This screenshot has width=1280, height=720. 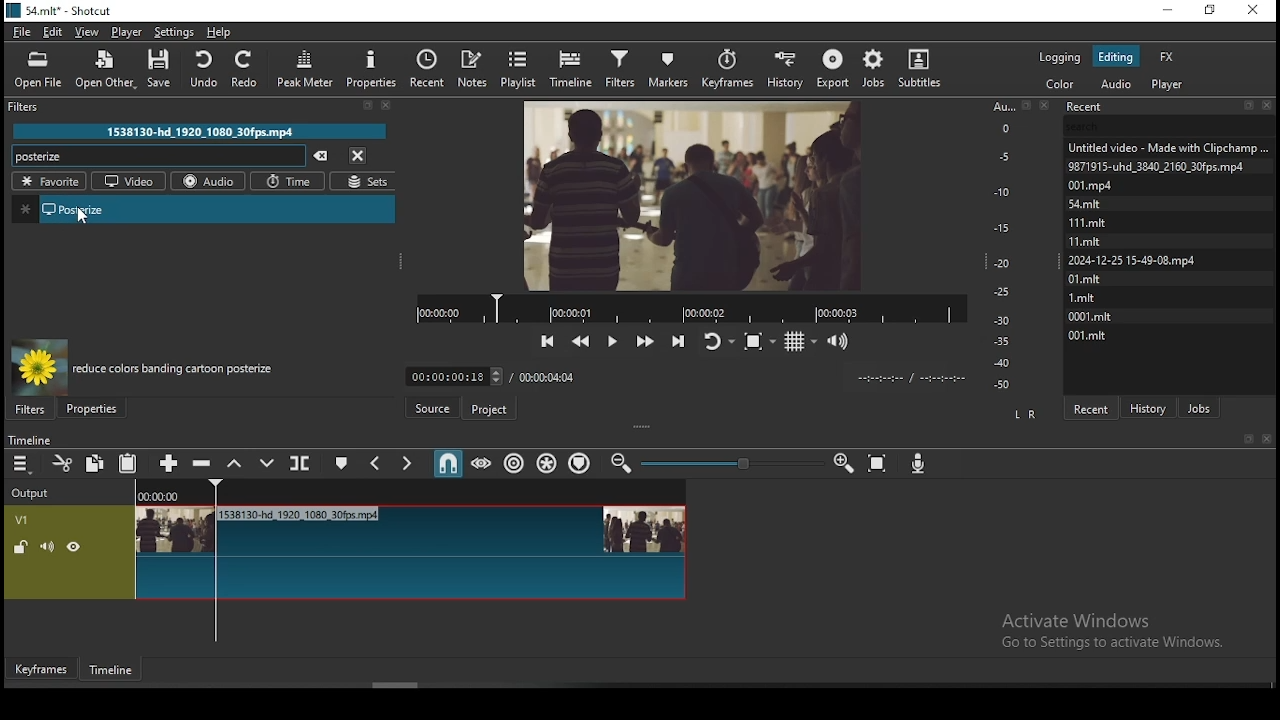 I want to click on scale, so click(x=1005, y=246).